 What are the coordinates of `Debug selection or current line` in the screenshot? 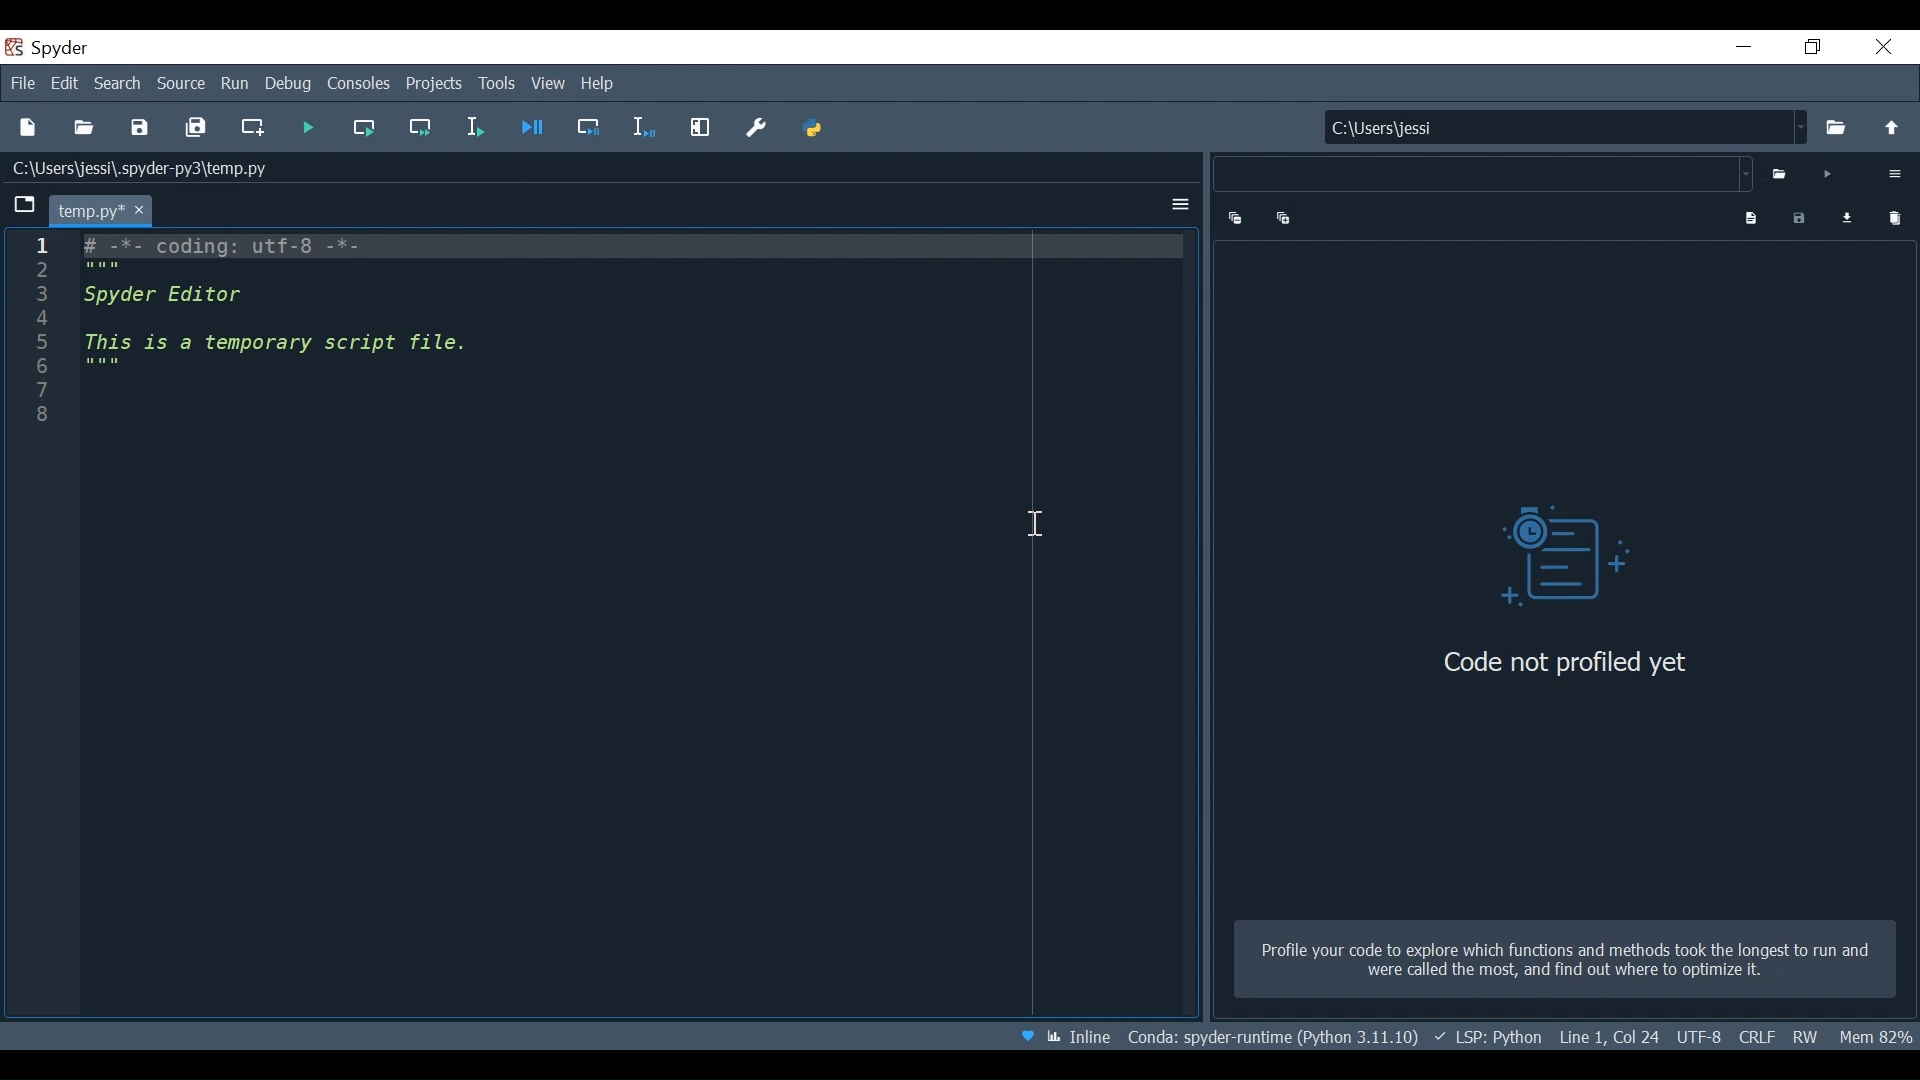 It's located at (643, 128).